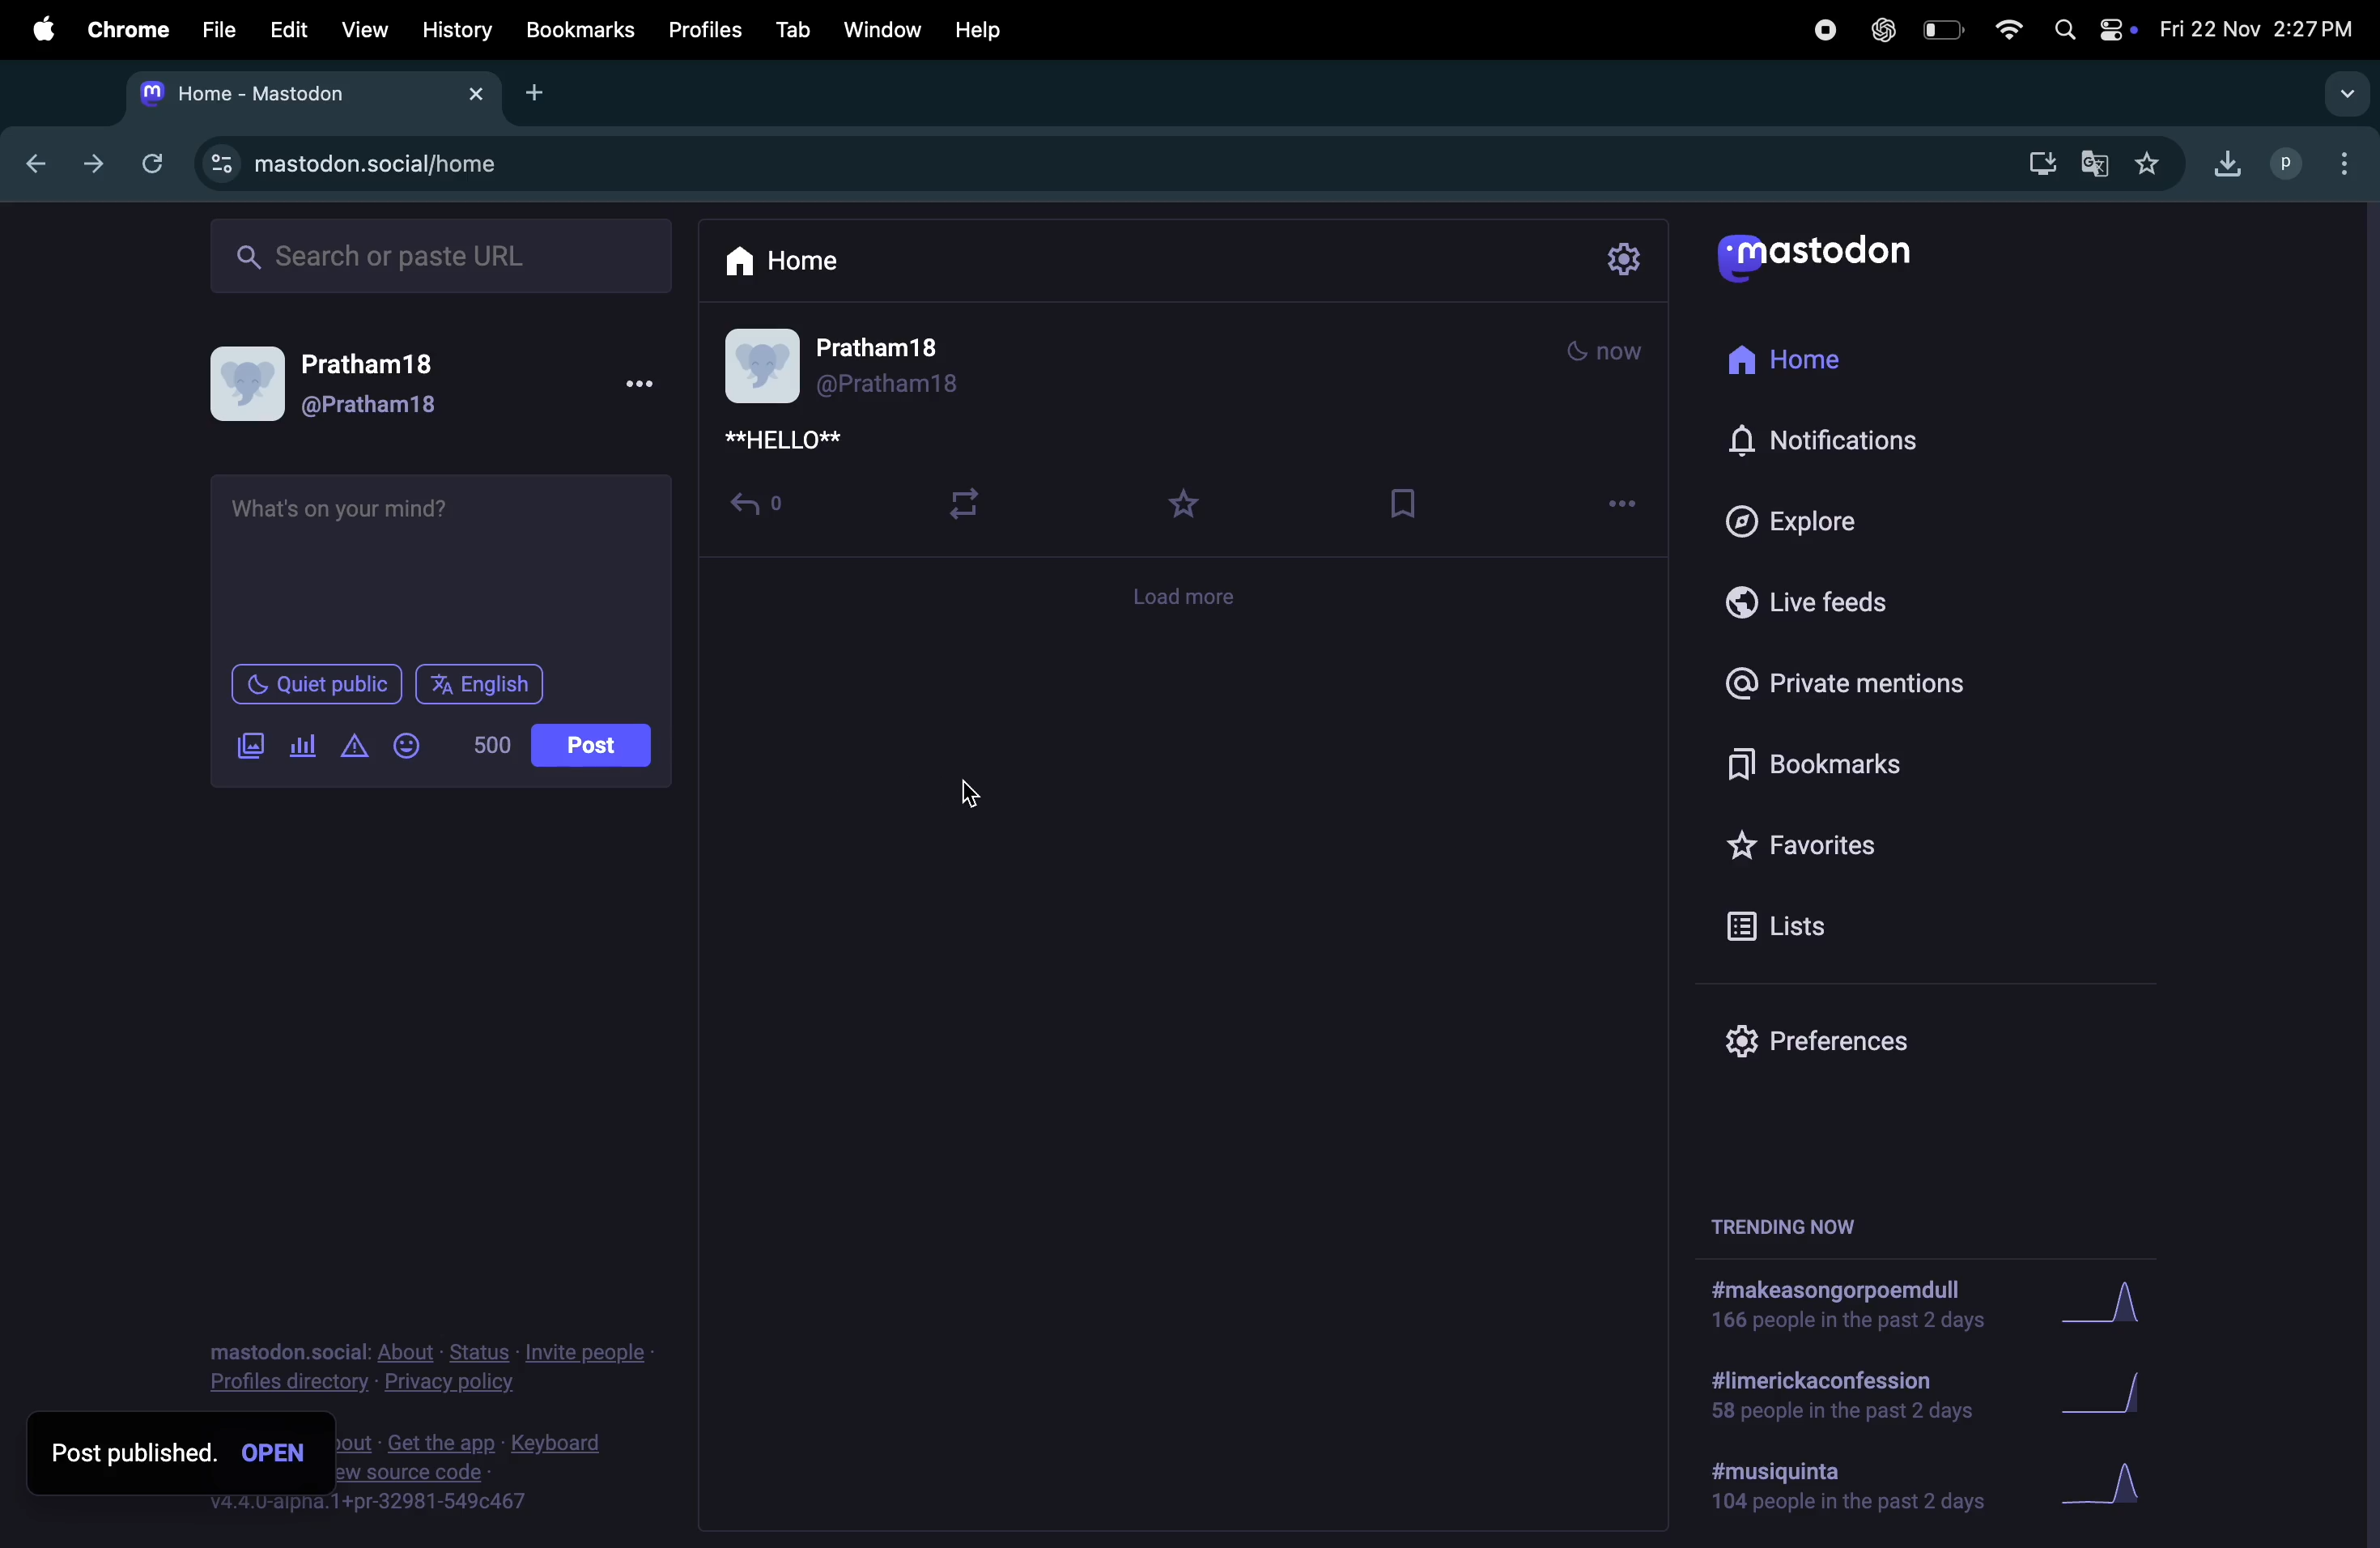 The height and width of the screenshot is (1548, 2380). I want to click on edit, so click(289, 25).